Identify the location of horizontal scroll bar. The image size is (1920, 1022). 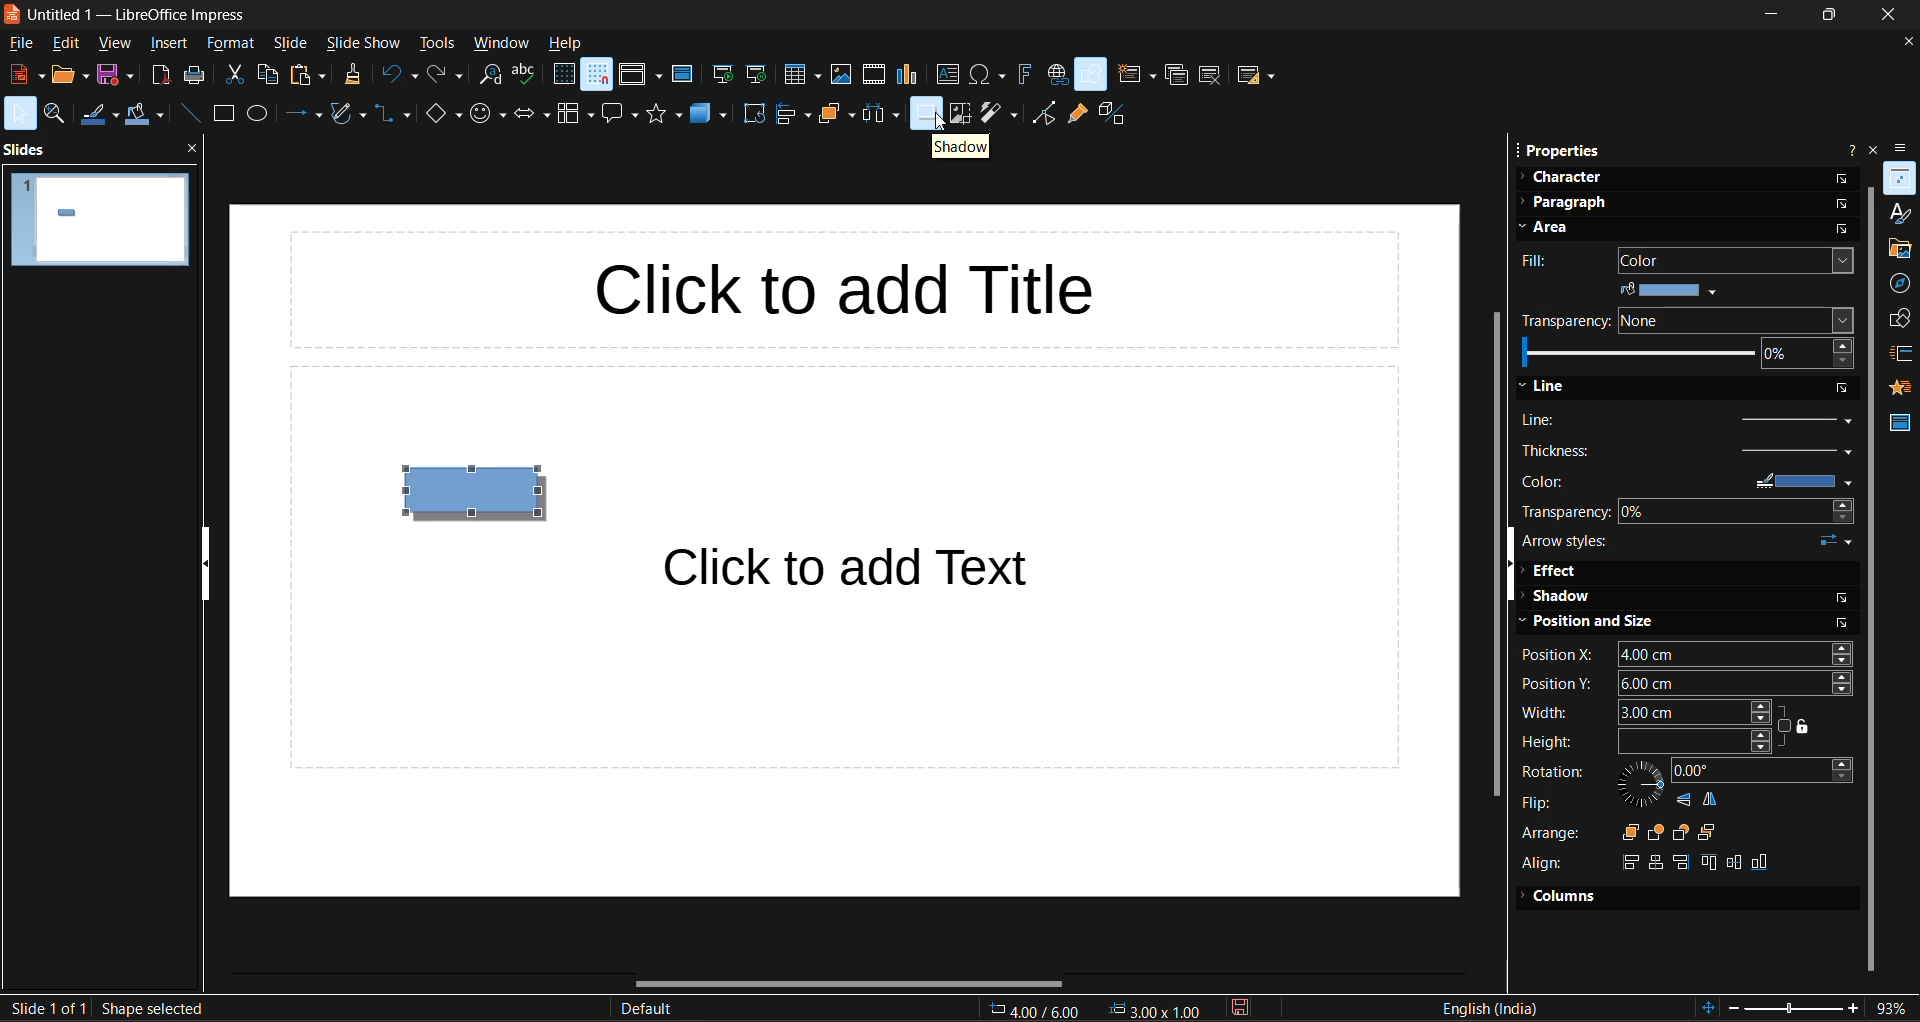
(849, 982).